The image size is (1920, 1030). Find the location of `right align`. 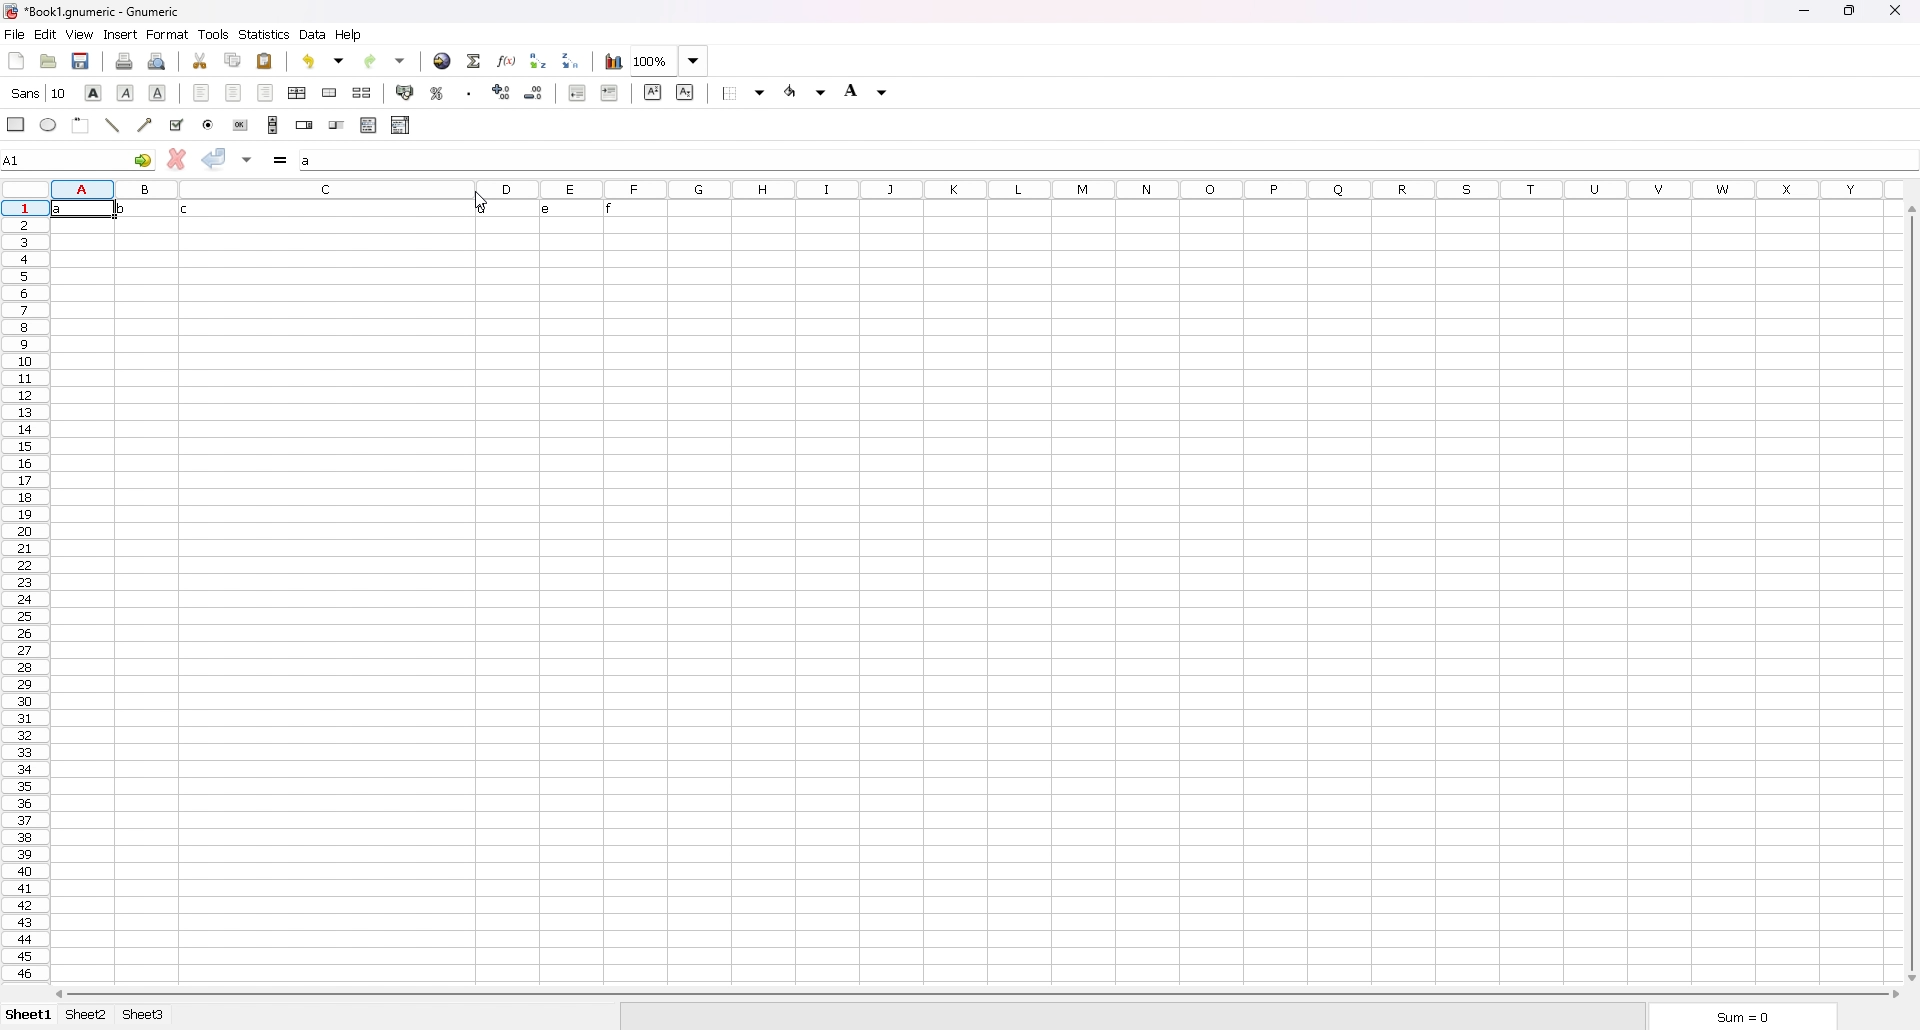

right align is located at coordinates (264, 92).